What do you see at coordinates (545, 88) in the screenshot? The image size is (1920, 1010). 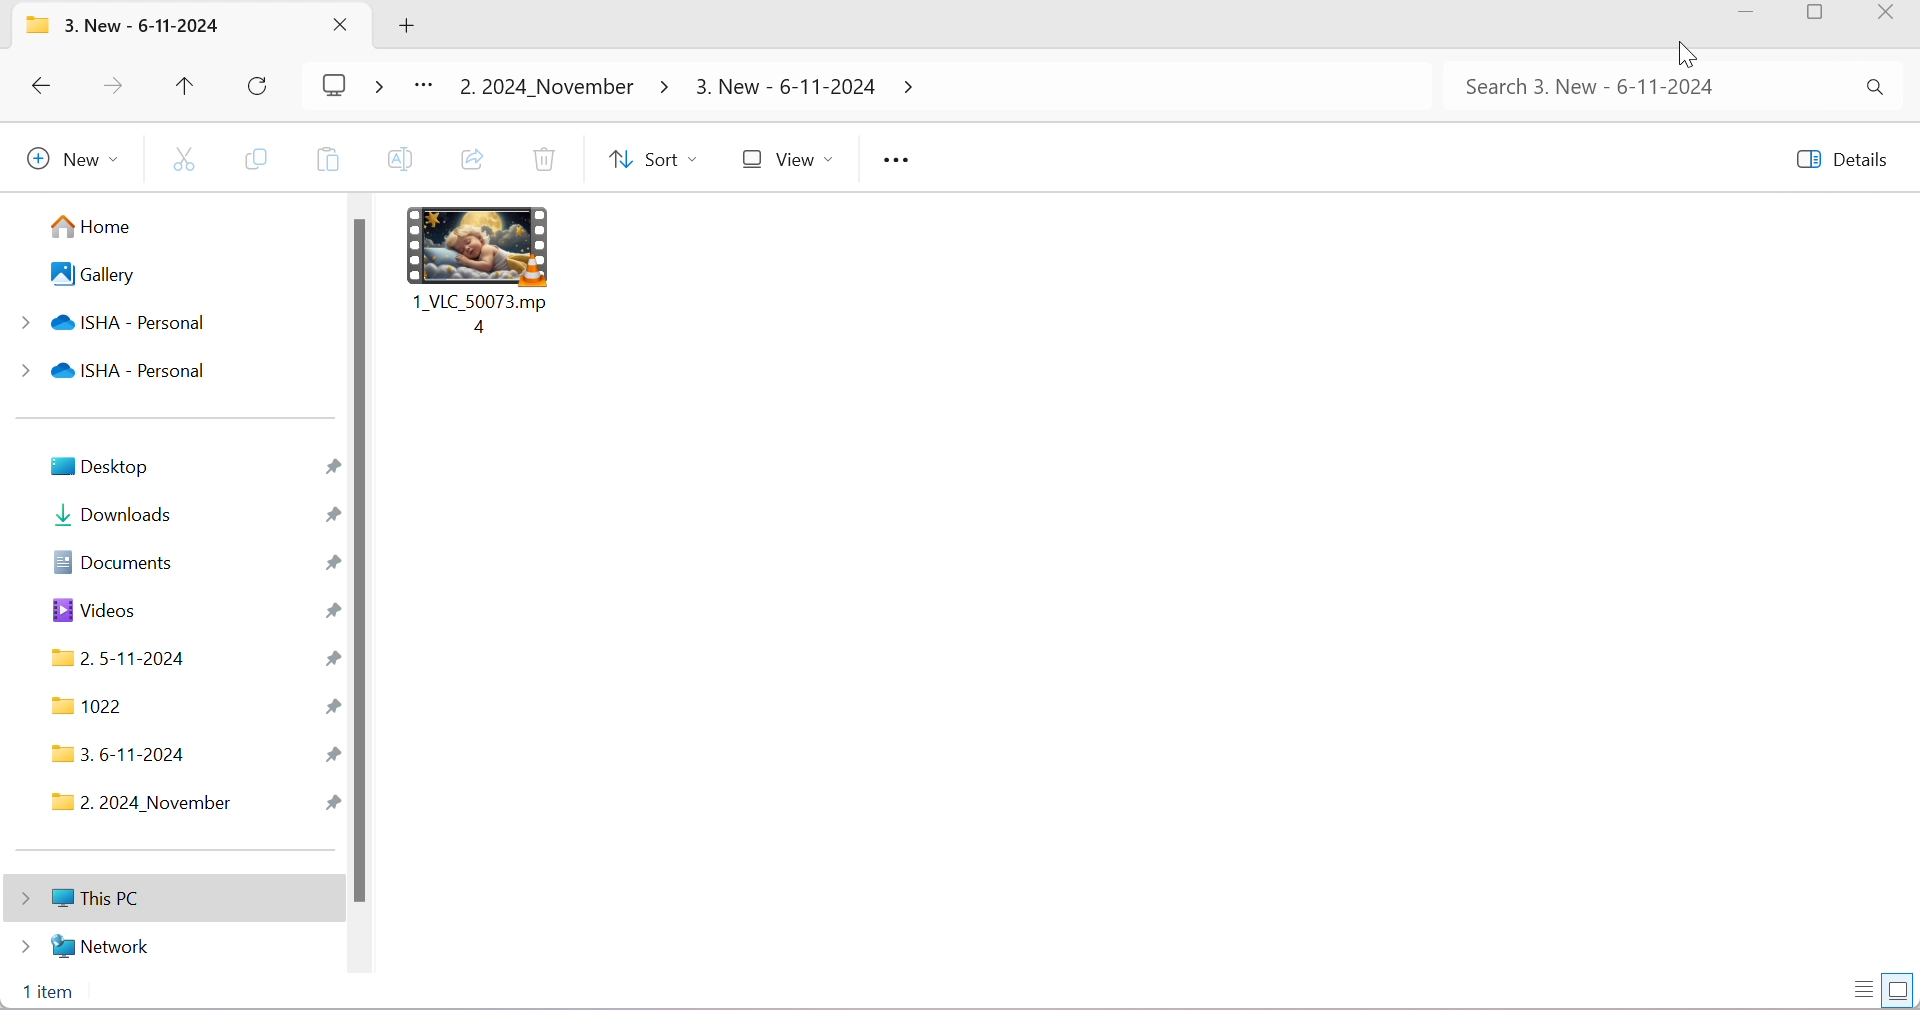 I see `2. 2024_Noember` at bounding box center [545, 88].